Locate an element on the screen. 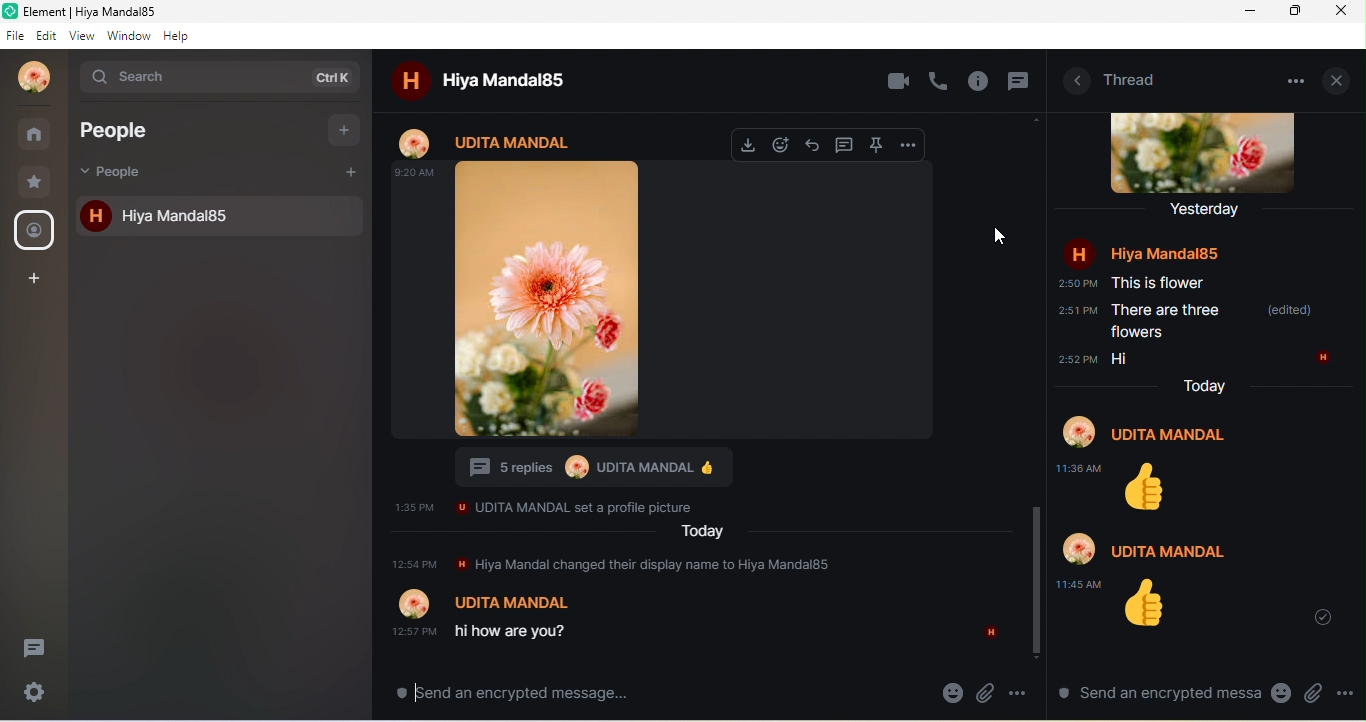 The height and width of the screenshot is (722, 1366). Hiya Mandal85 is located at coordinates (1164, 254).